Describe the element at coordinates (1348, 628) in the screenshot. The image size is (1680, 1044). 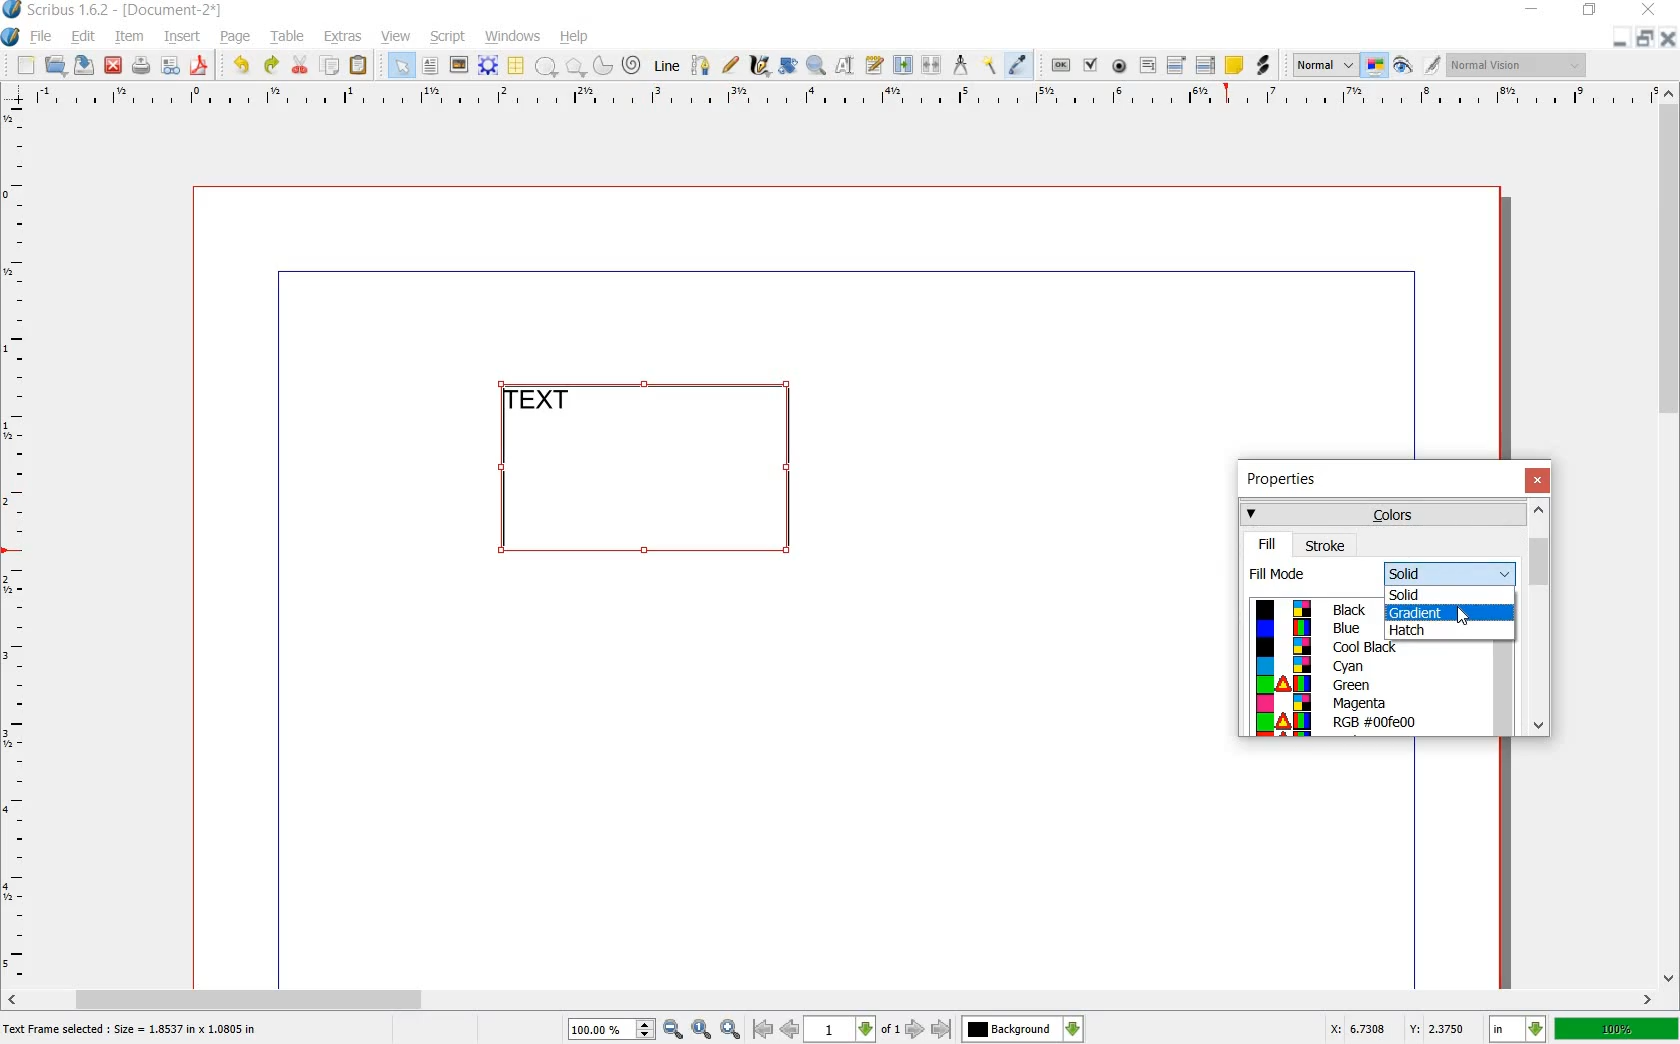
I see `blue` at that location.